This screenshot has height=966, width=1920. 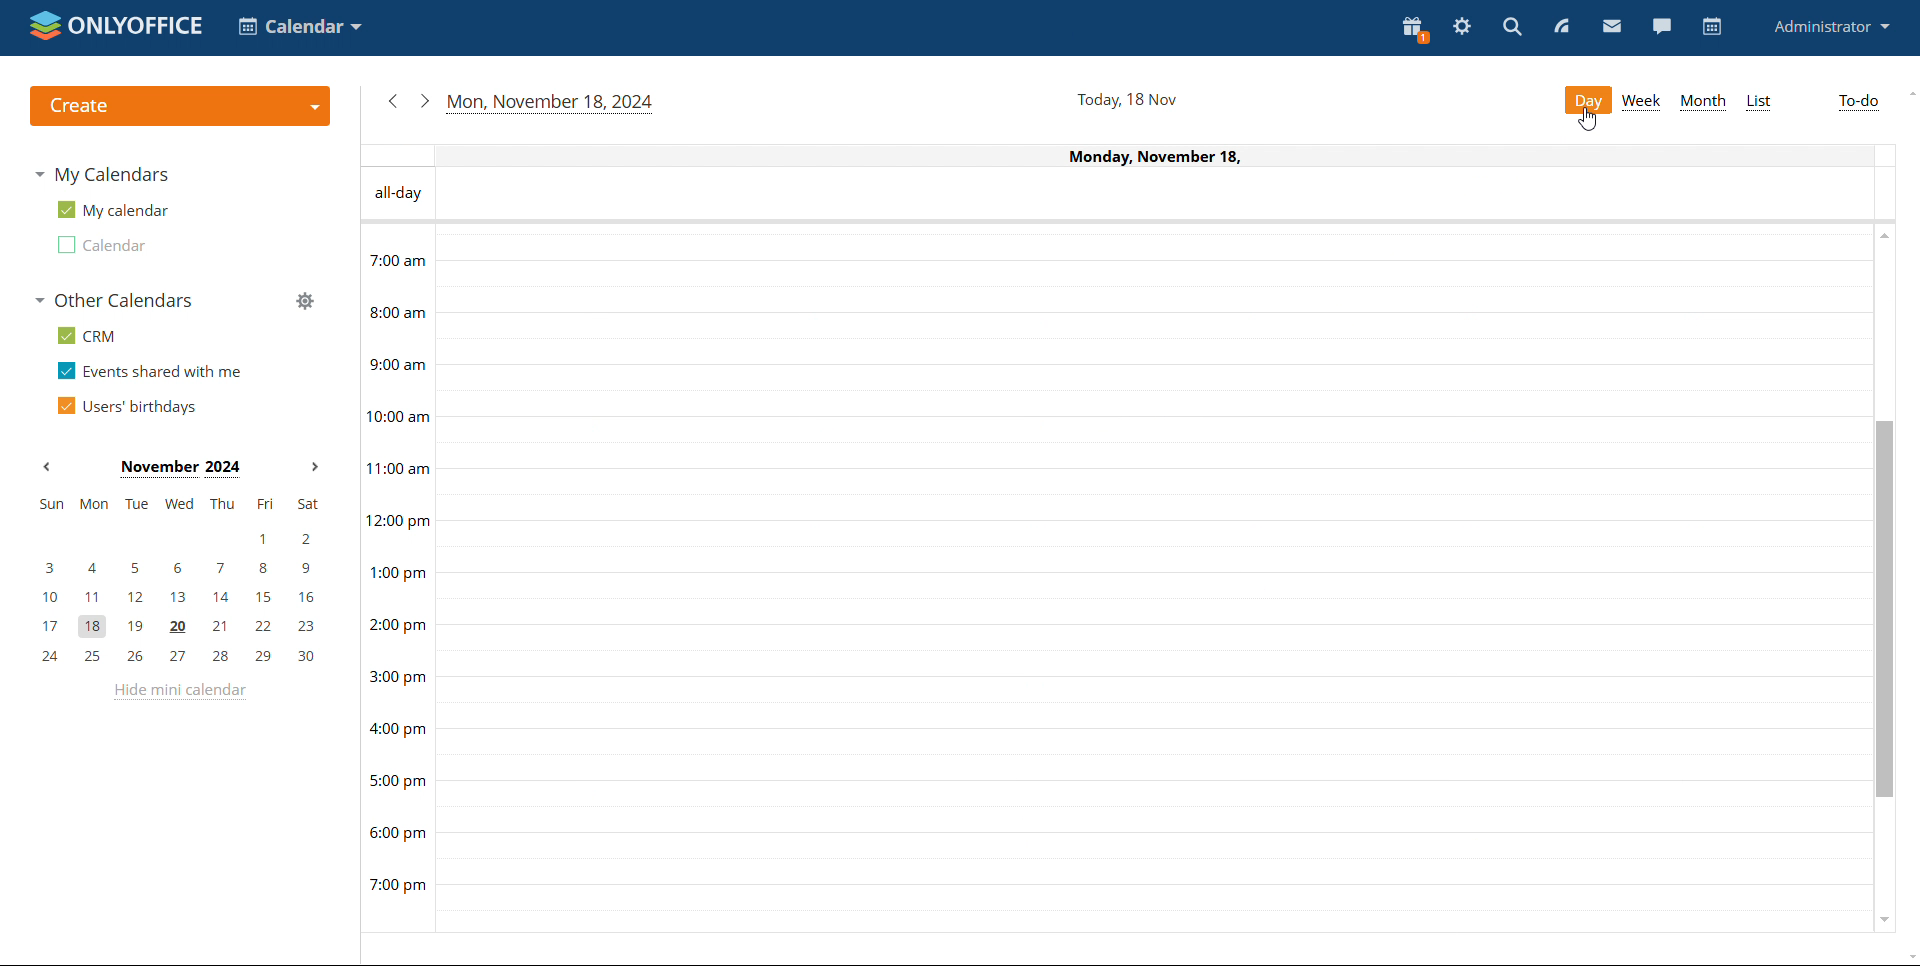 What do you see at coordinates (1704, 99) in the screenshot?
I see `month view` at bounding box center [1704, 99].